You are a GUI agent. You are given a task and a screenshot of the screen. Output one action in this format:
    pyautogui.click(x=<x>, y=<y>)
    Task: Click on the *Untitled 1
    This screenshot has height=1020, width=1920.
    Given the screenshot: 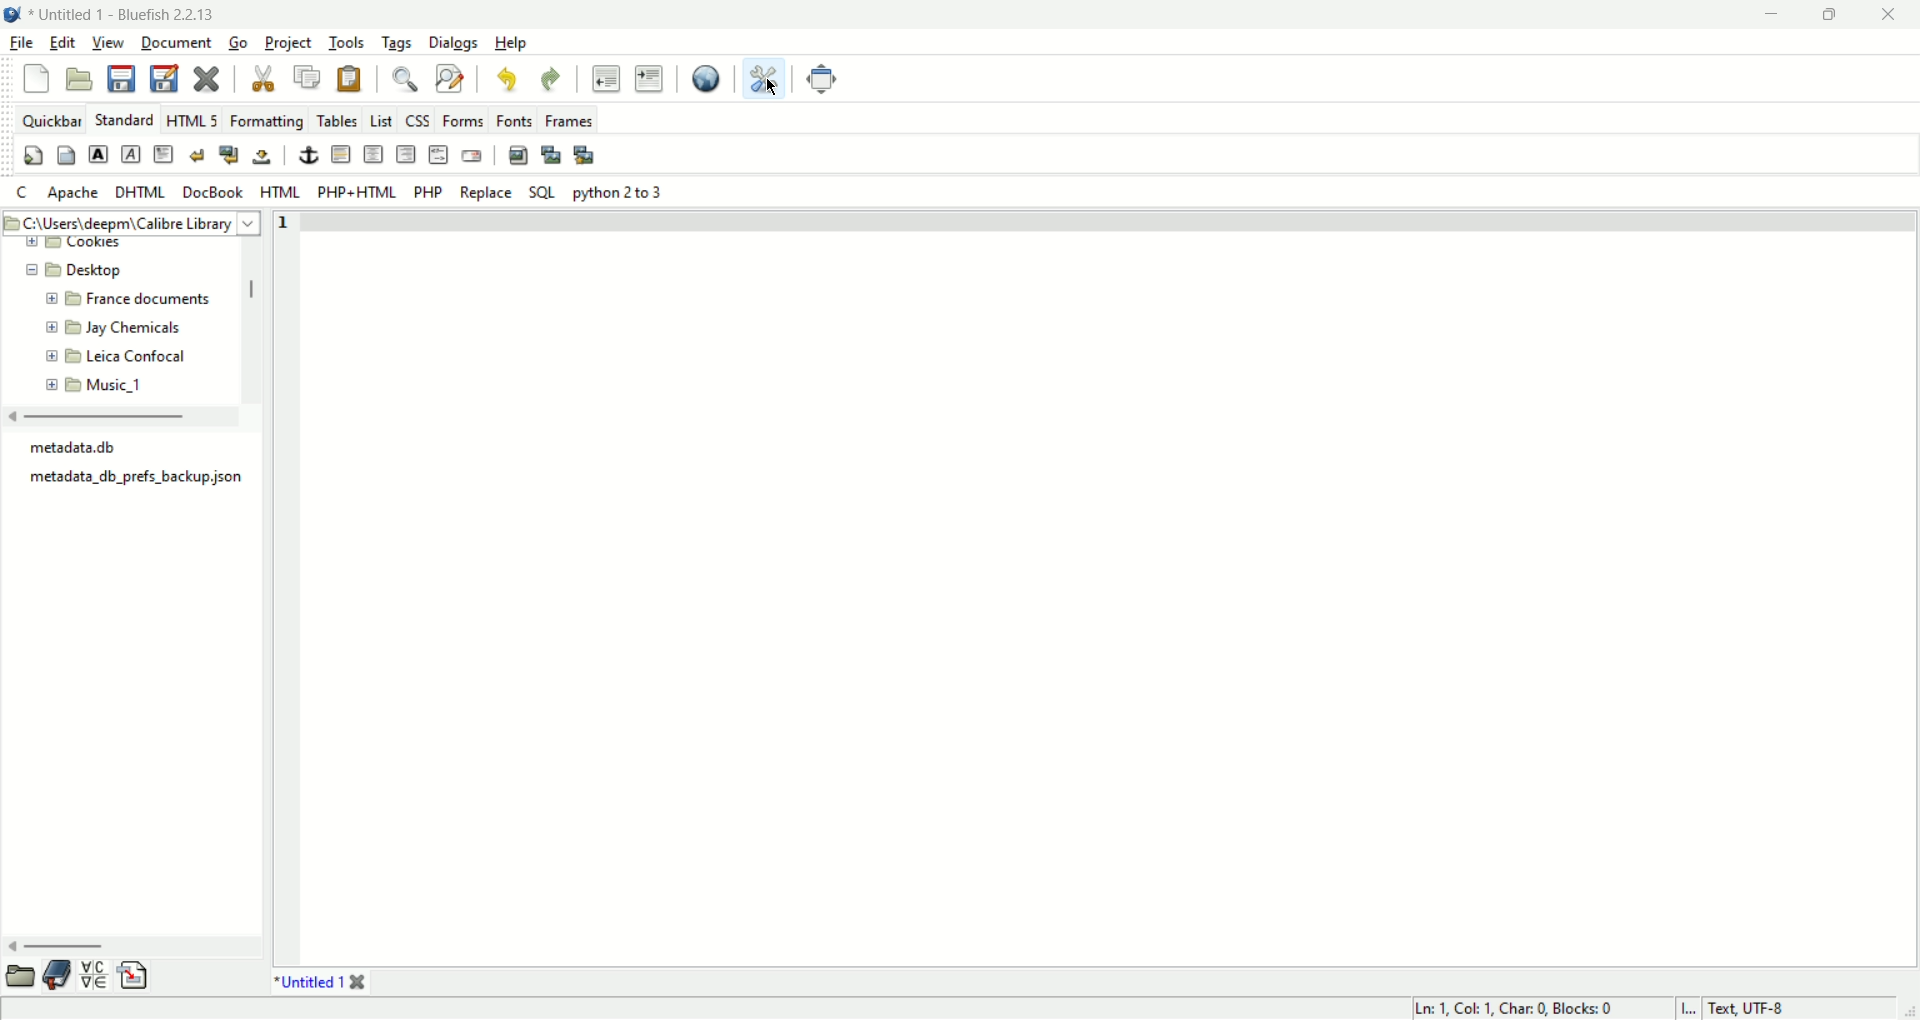 What is the action you would take?
    pyautogui.click(x=309, y=984)
    